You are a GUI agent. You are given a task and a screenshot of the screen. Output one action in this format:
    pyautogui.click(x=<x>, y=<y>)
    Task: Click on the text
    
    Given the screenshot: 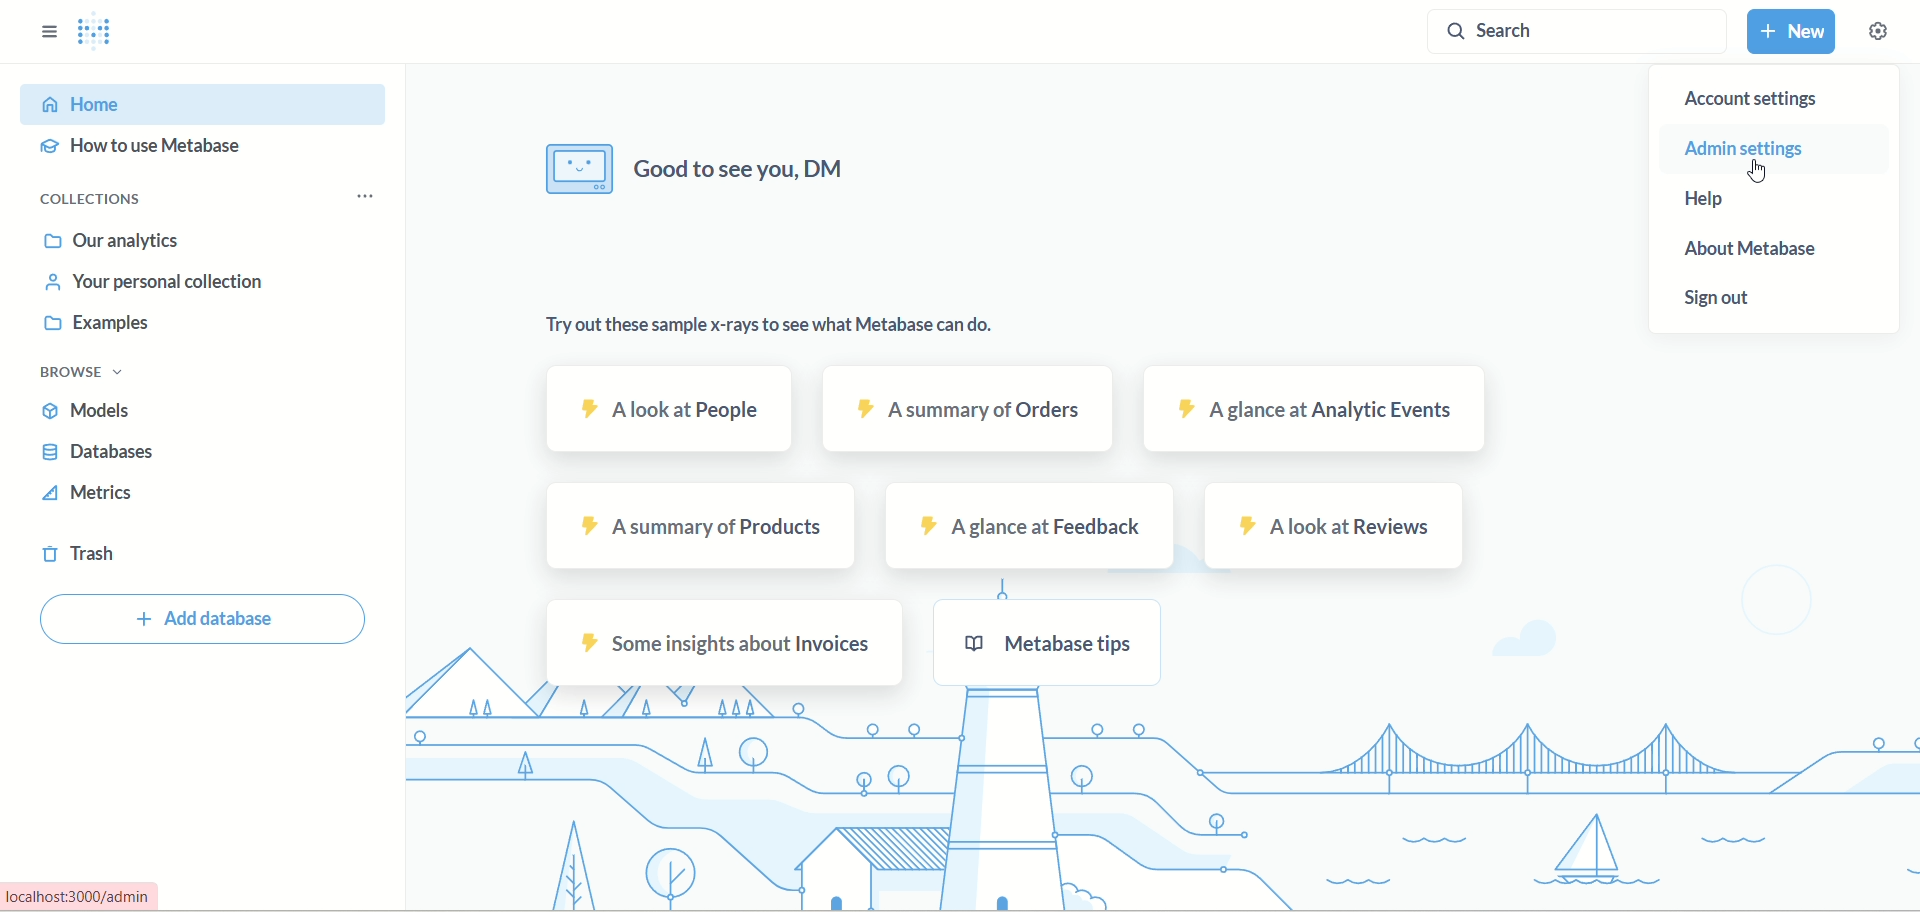 What is the action you would take?
    pyautogui.click(x=701, y=171)
    